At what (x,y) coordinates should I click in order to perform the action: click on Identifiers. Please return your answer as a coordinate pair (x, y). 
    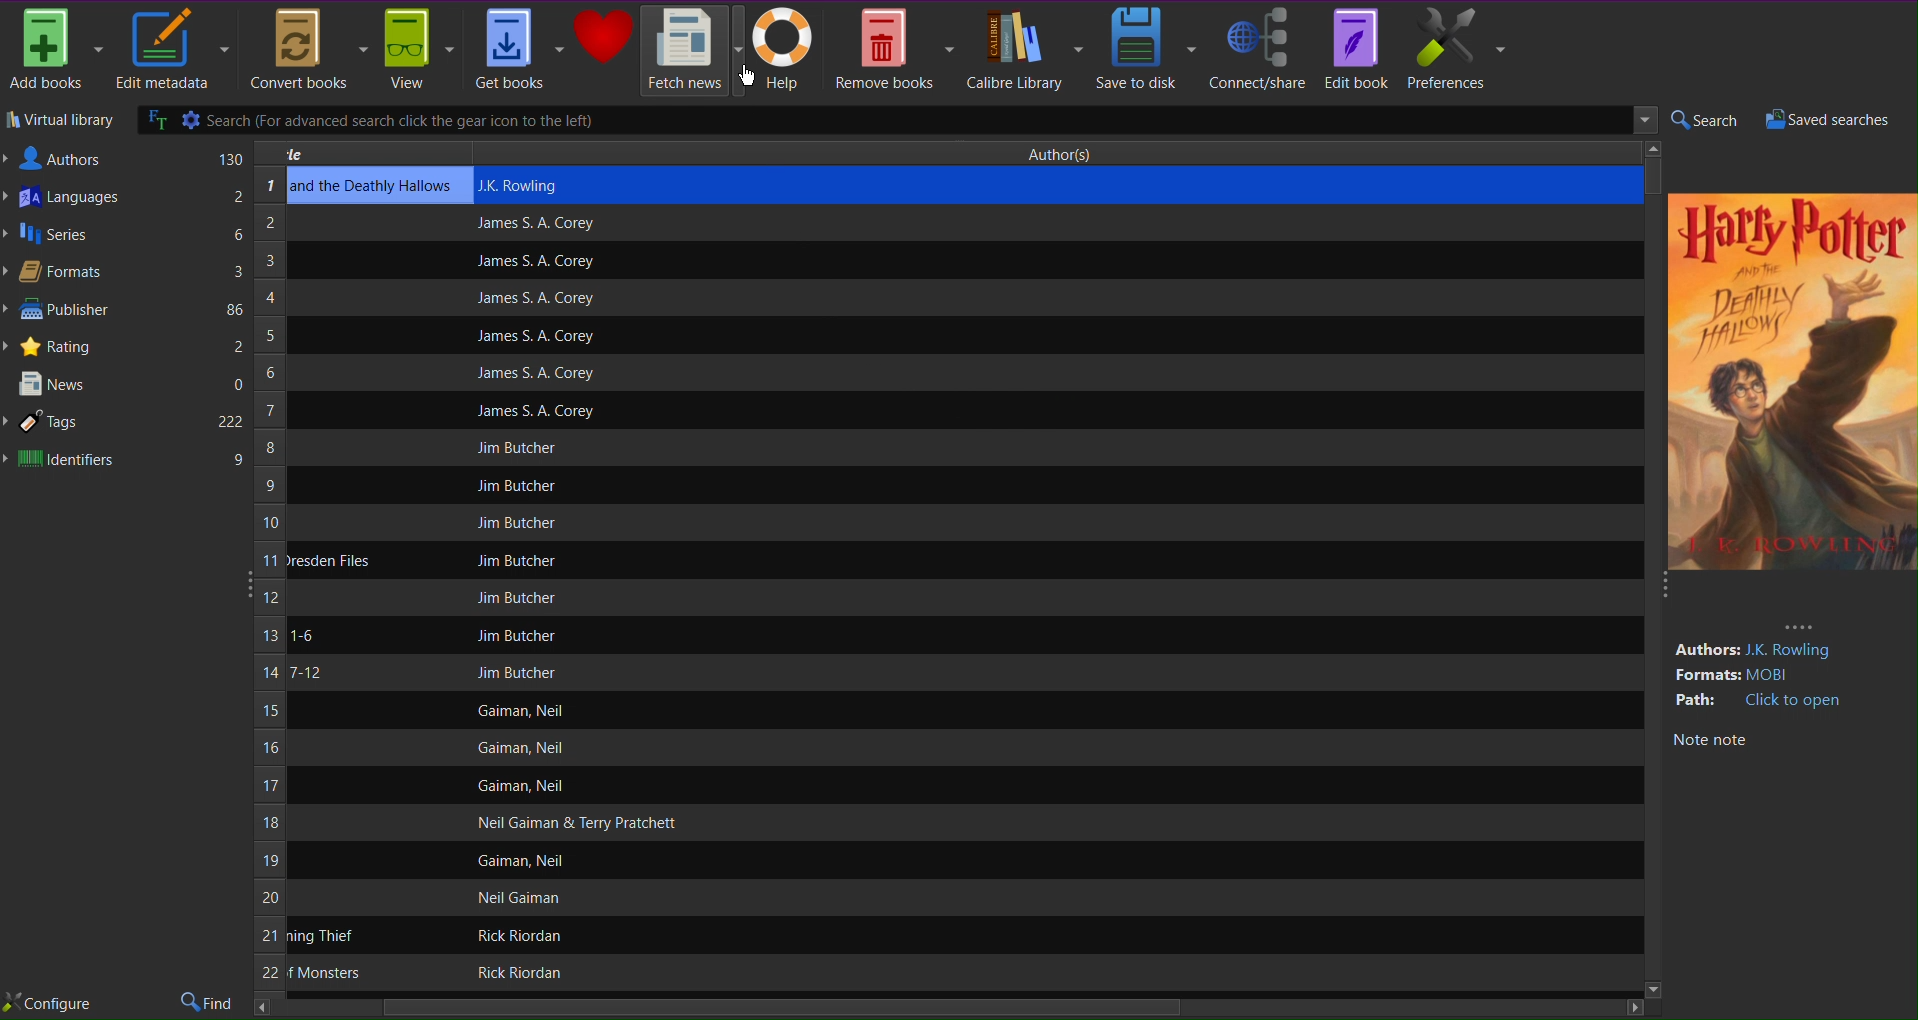
    Looking at the image, I should click on (125, 461).